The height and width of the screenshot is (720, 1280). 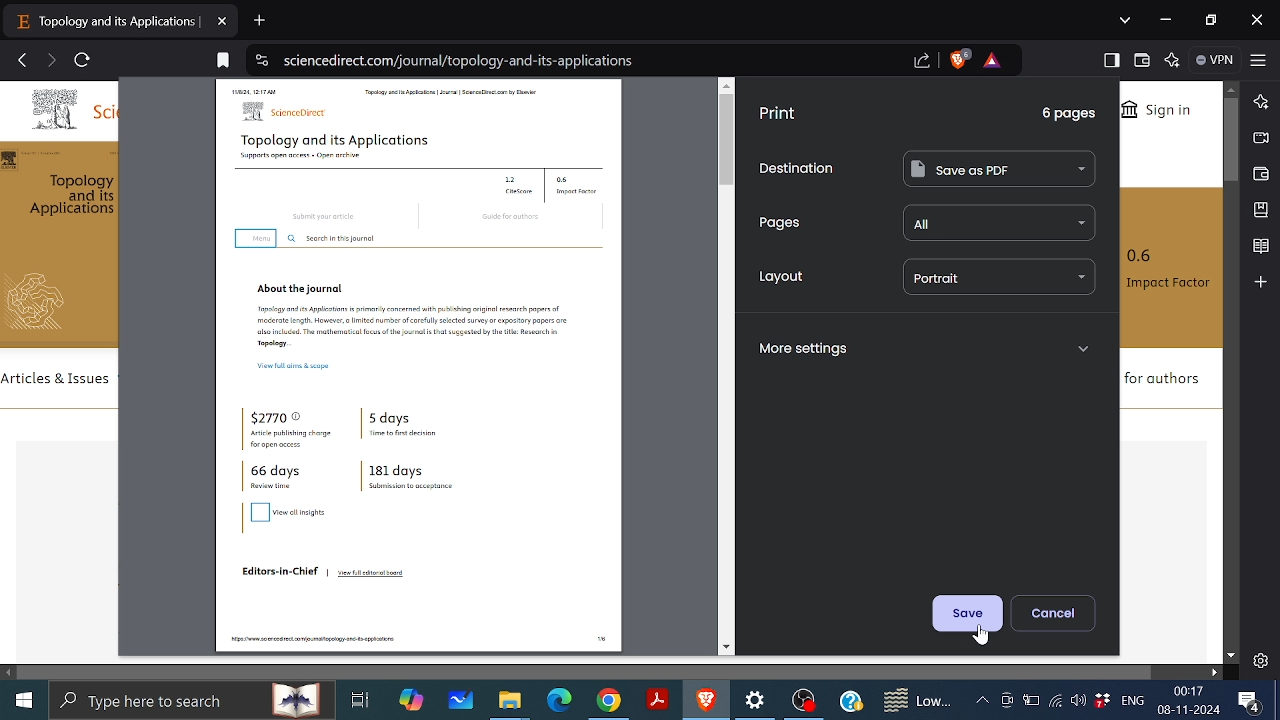 What do you see at coordinates (1260, 247) in the screenshot?
I see `Reading list` at bounding box center [1260, 247].